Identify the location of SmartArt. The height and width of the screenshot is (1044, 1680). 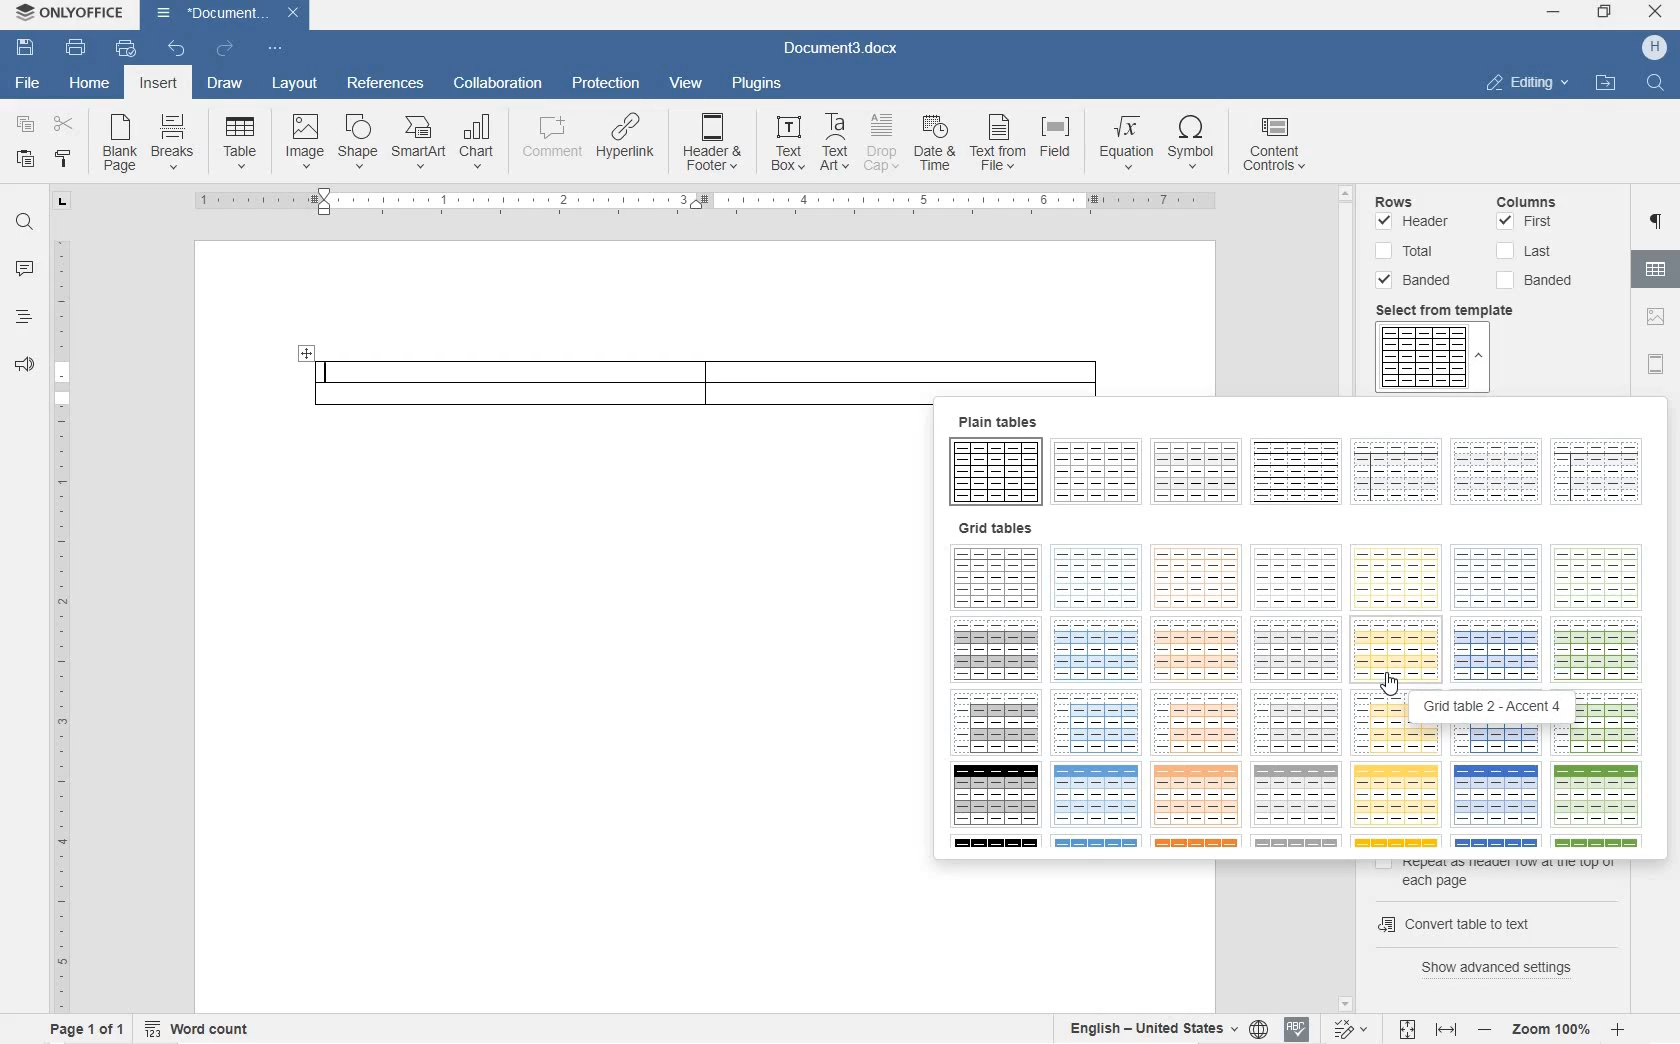
(417, 144).